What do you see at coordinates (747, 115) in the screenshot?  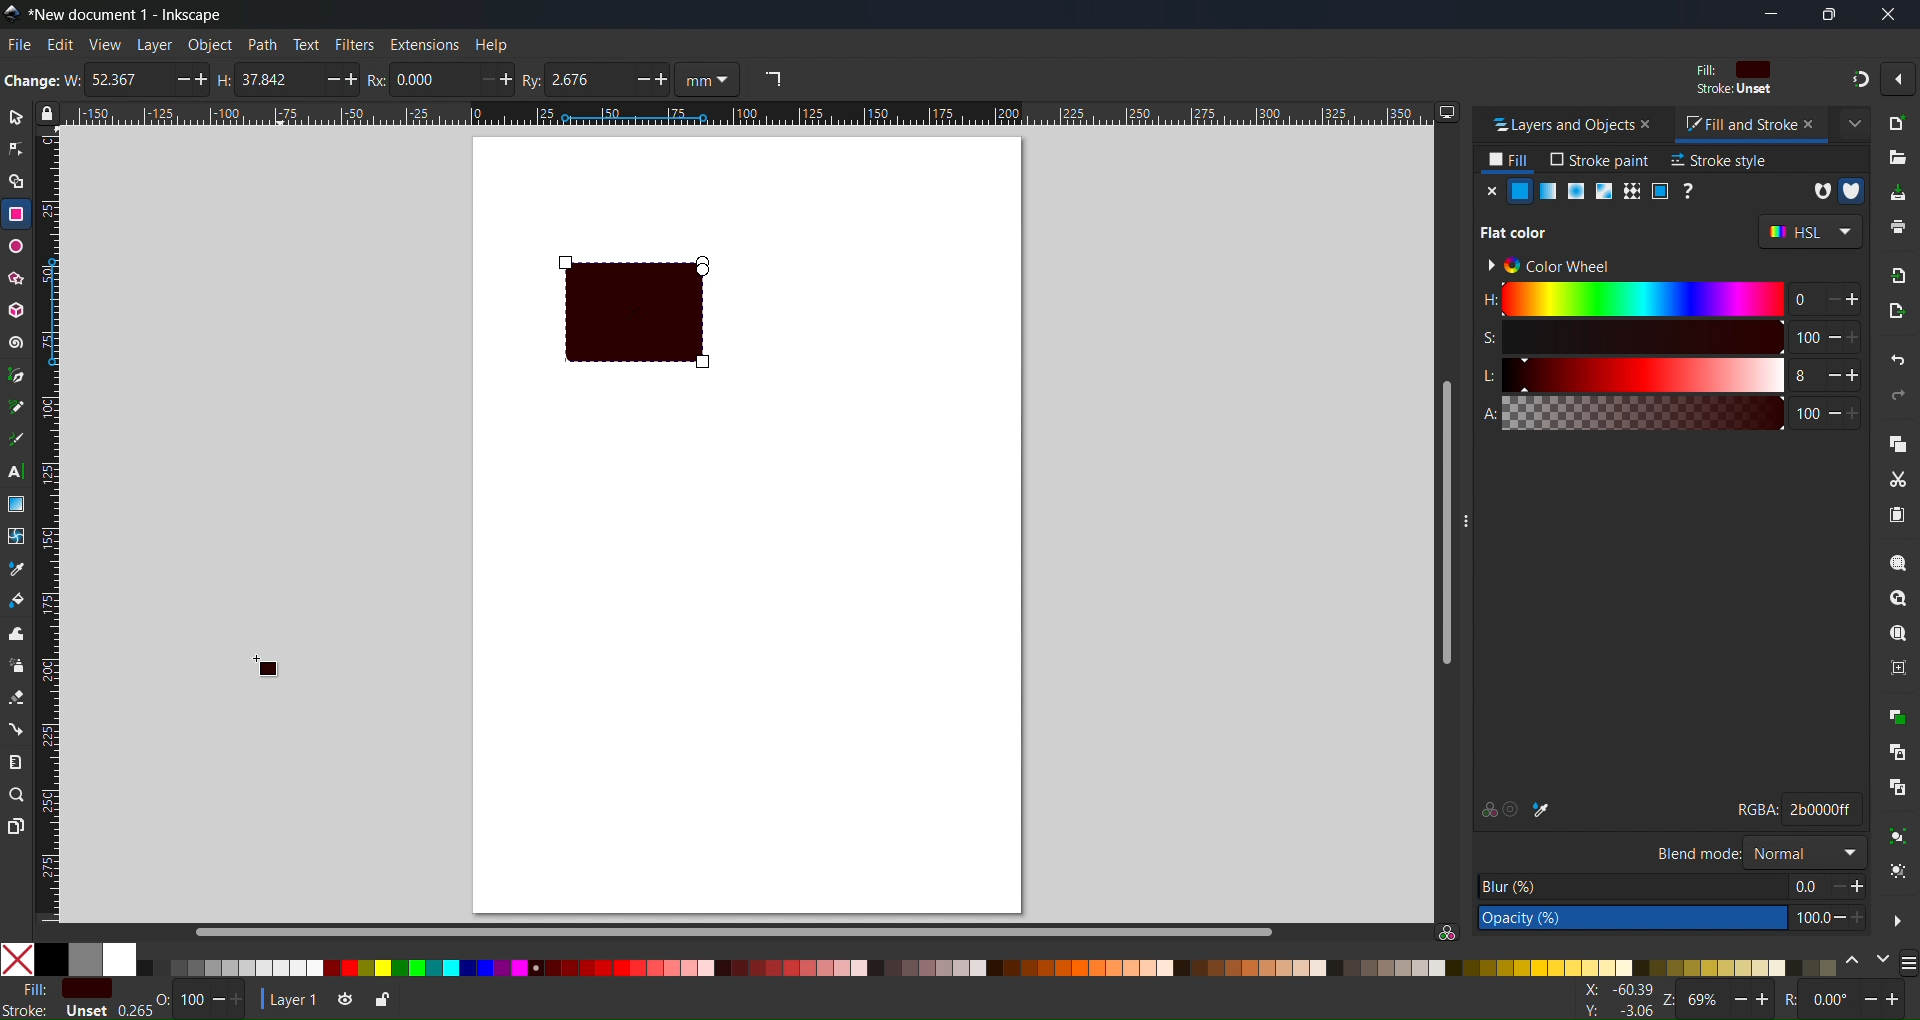 I see `Horizontal millimeter scale` at bounding box center [747, 115].